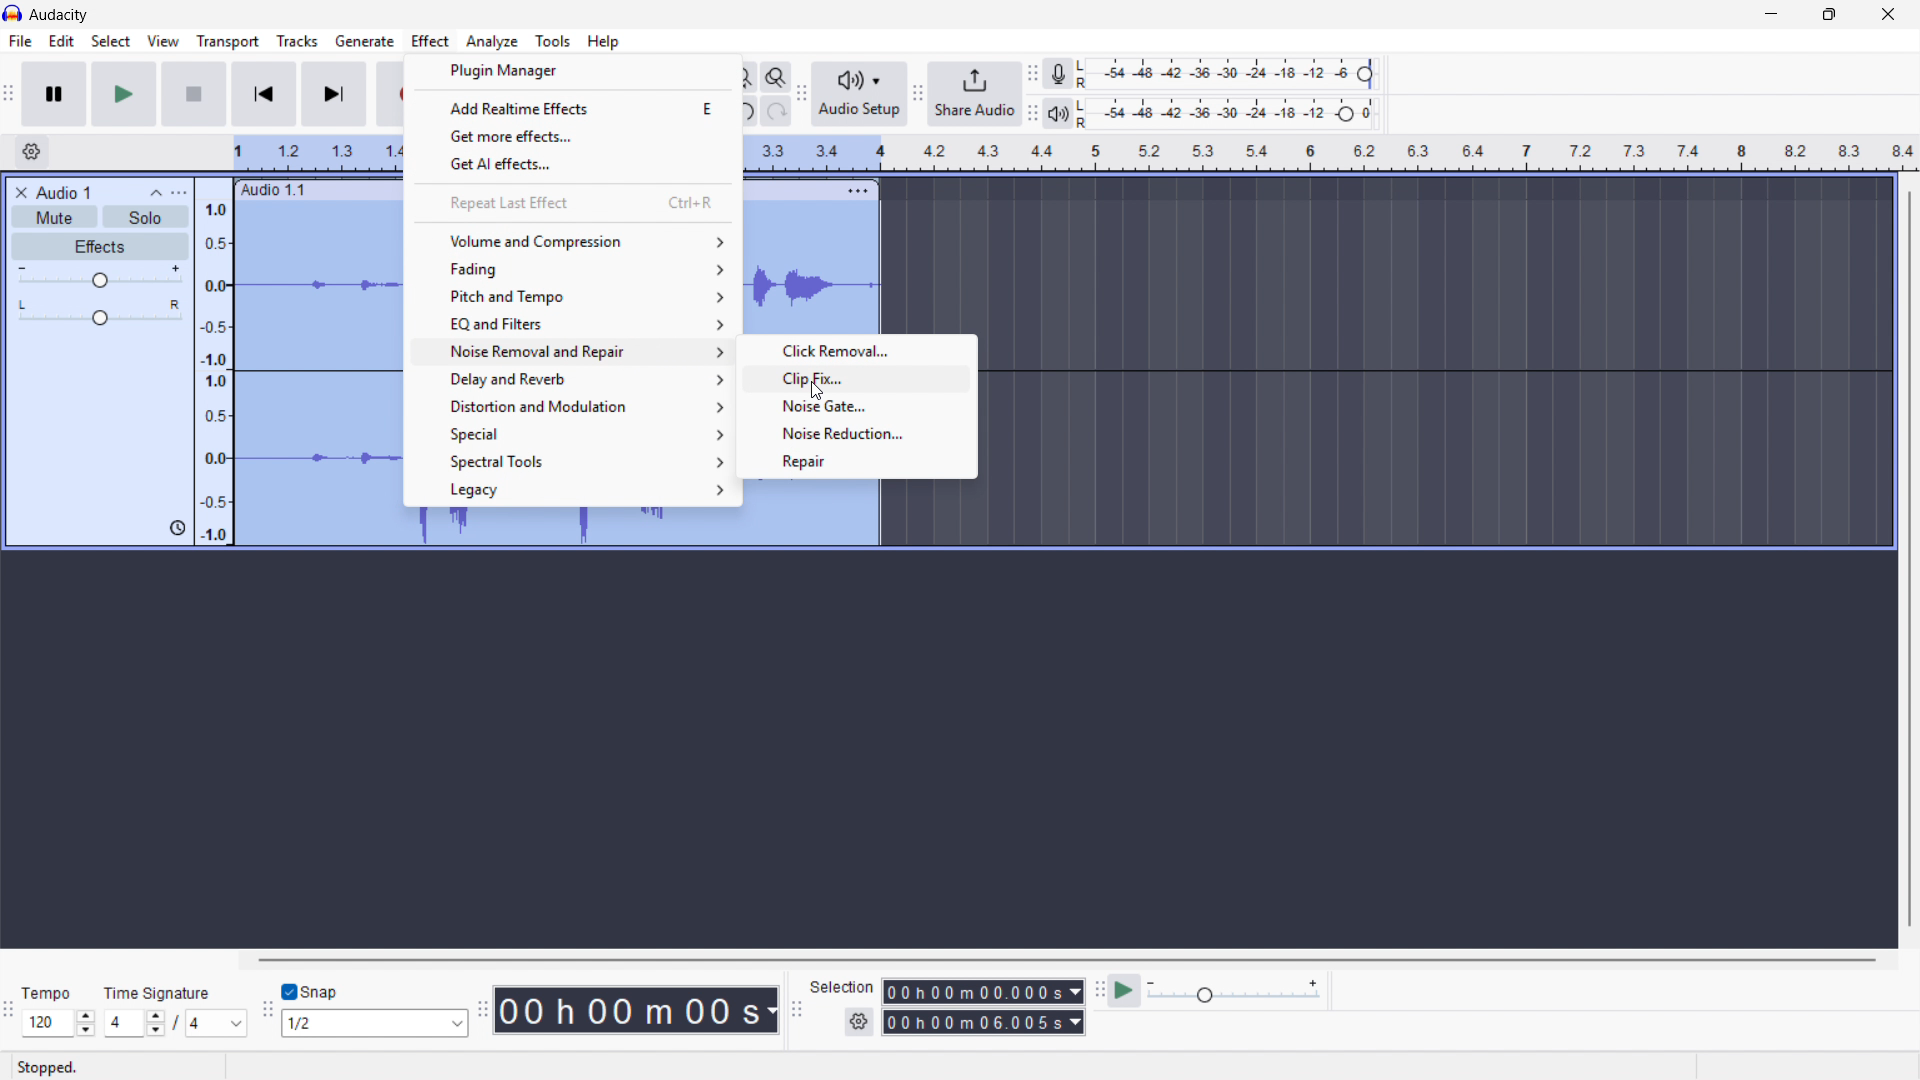 The height and width of the screenshot is (1080, 1920). Describe the element at coordinates (1125, 991) in the screenshot. I see `Play at speed` at that location.